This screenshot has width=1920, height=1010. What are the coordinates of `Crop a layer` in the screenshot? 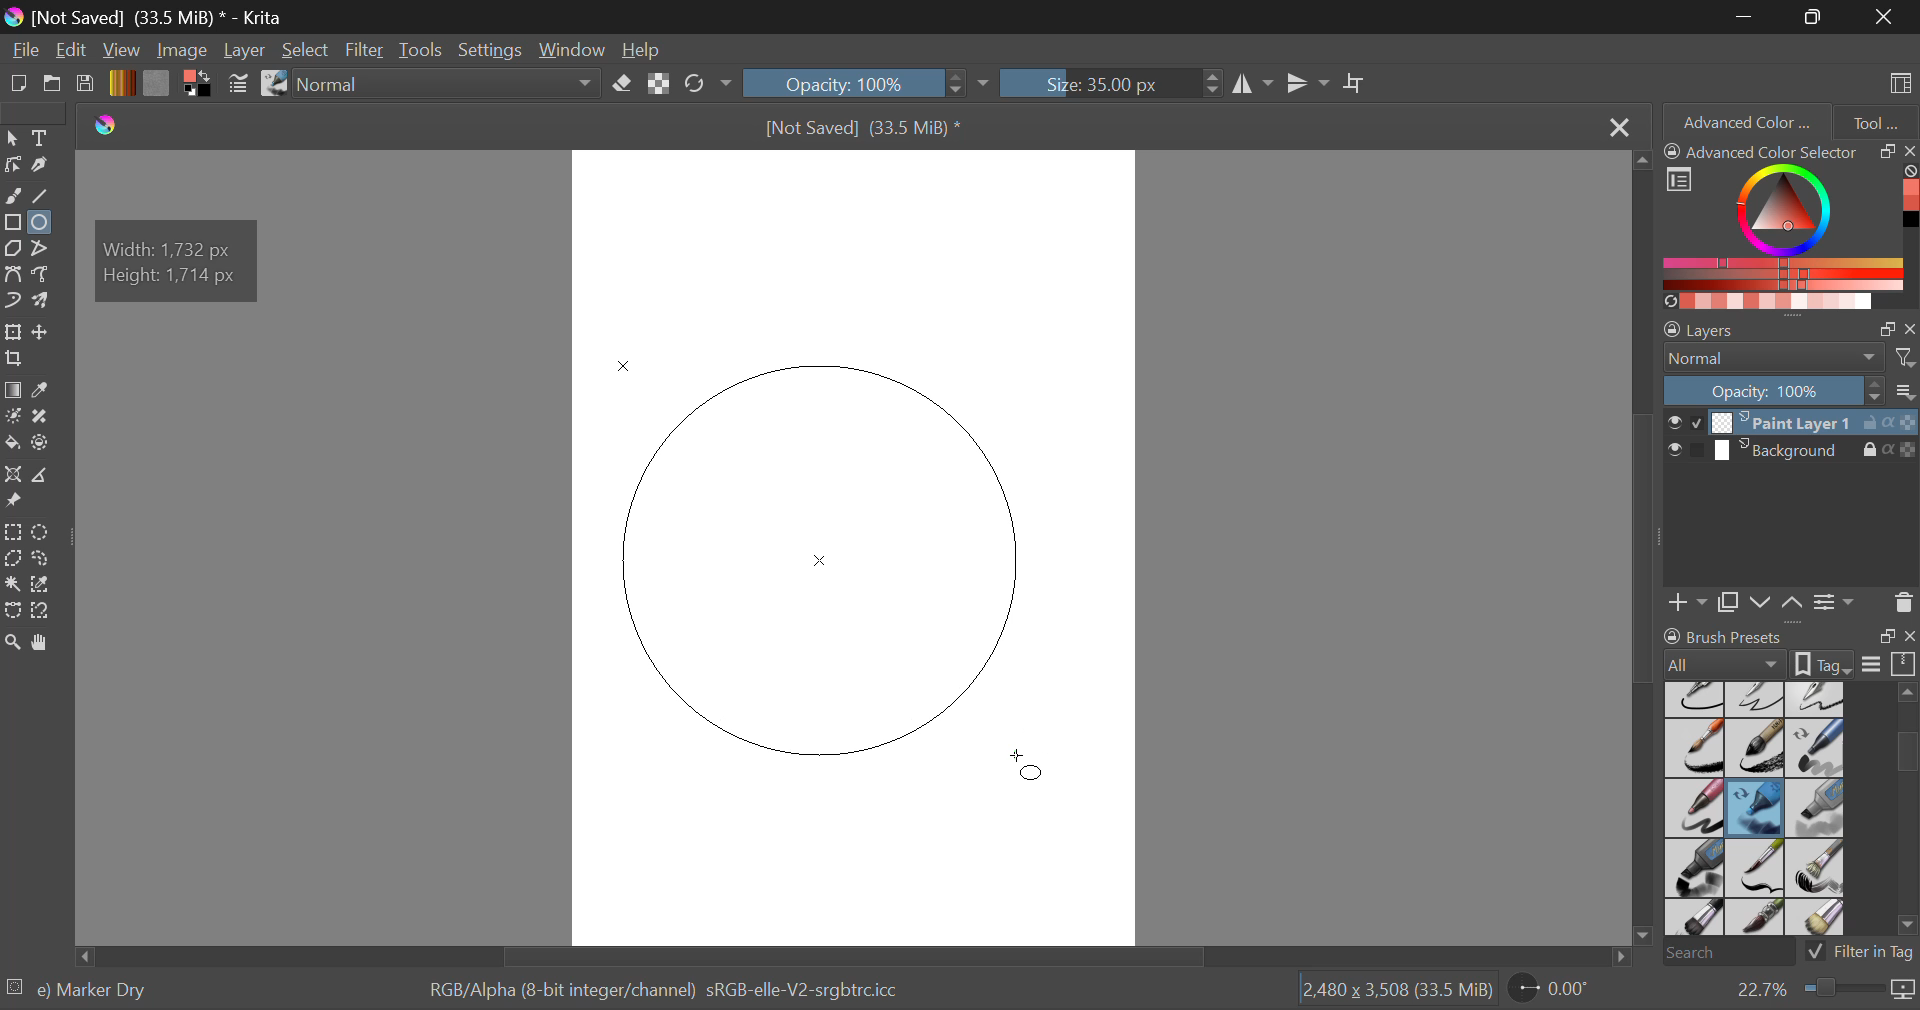 It's located at (14, 361).